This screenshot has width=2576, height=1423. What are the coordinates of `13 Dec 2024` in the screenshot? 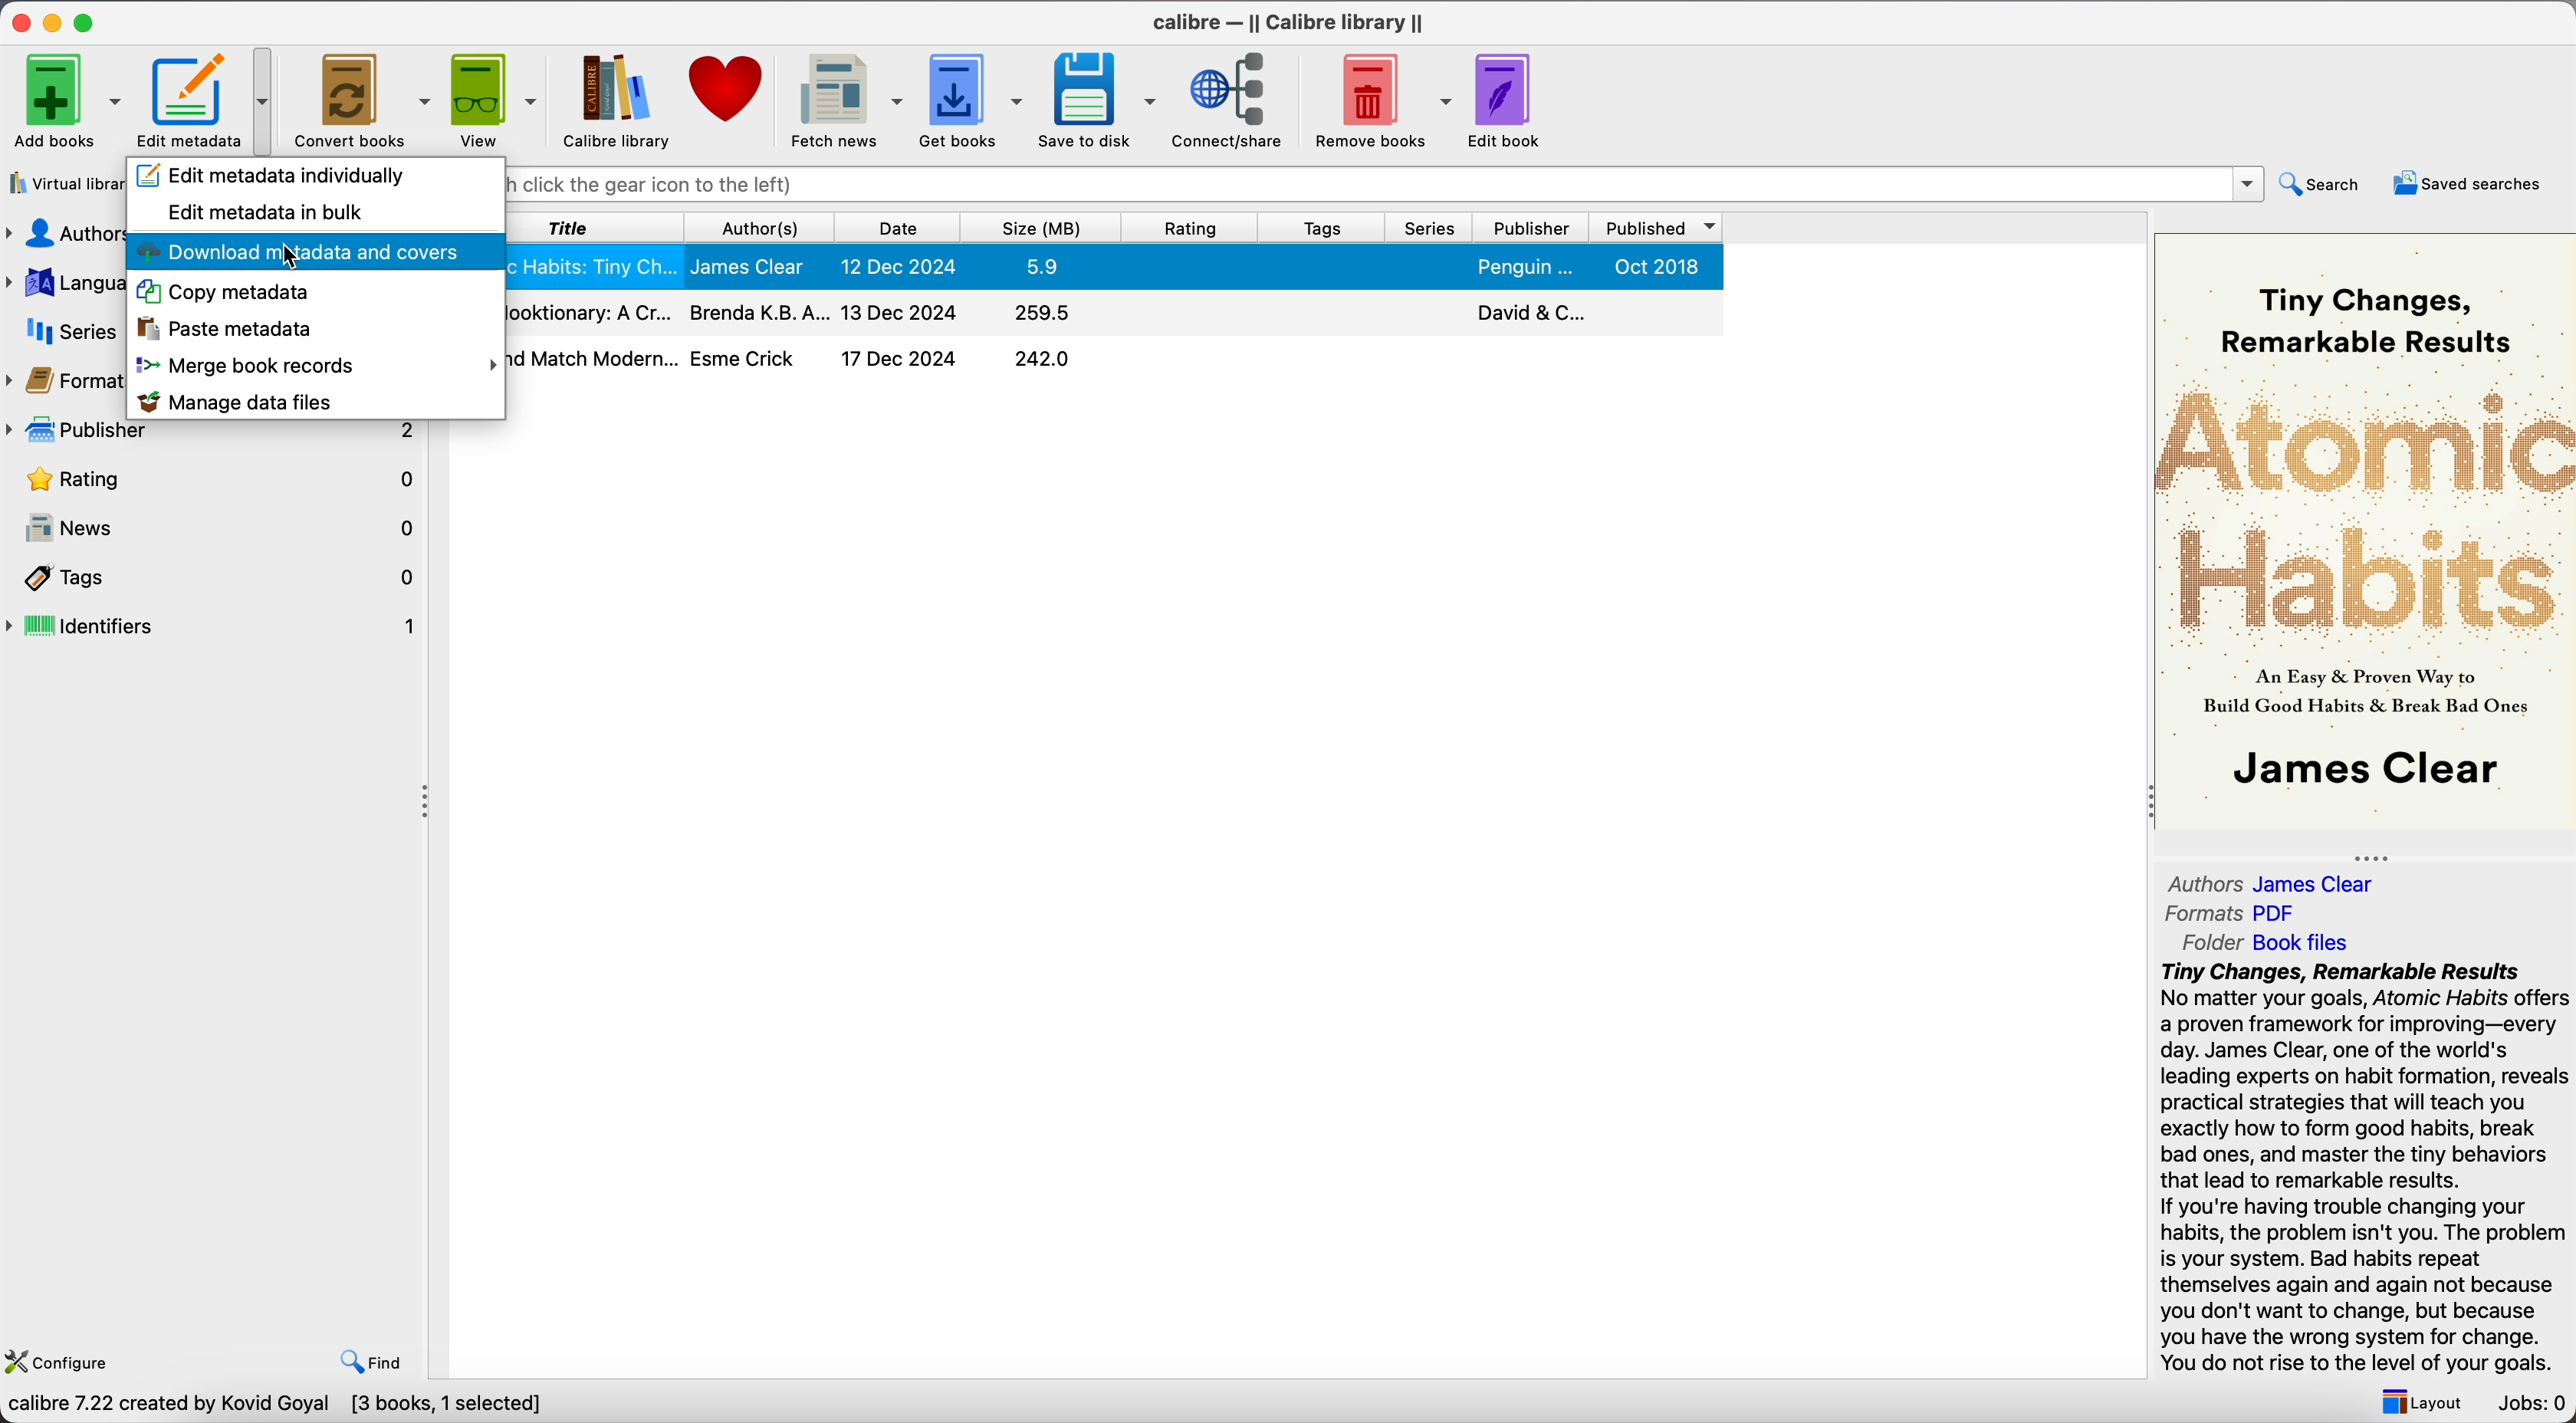 It's located at (901, 311).